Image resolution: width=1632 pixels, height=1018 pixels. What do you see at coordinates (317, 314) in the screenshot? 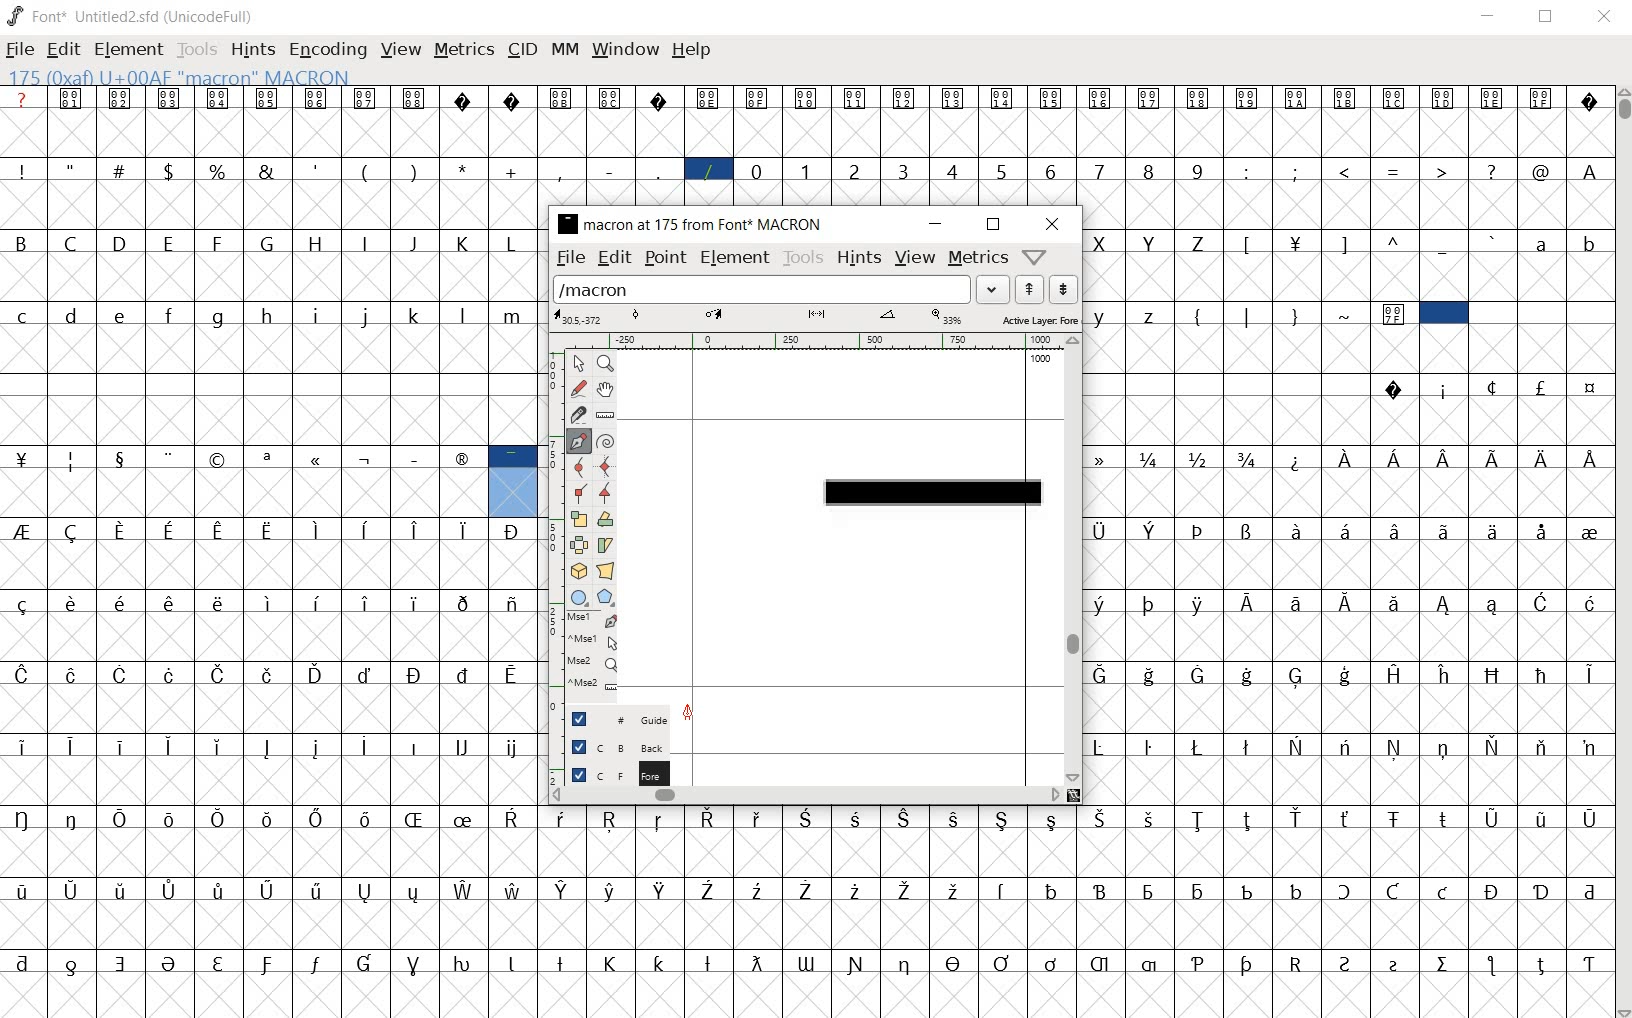
I see `i` at bounding box center [317, 314].